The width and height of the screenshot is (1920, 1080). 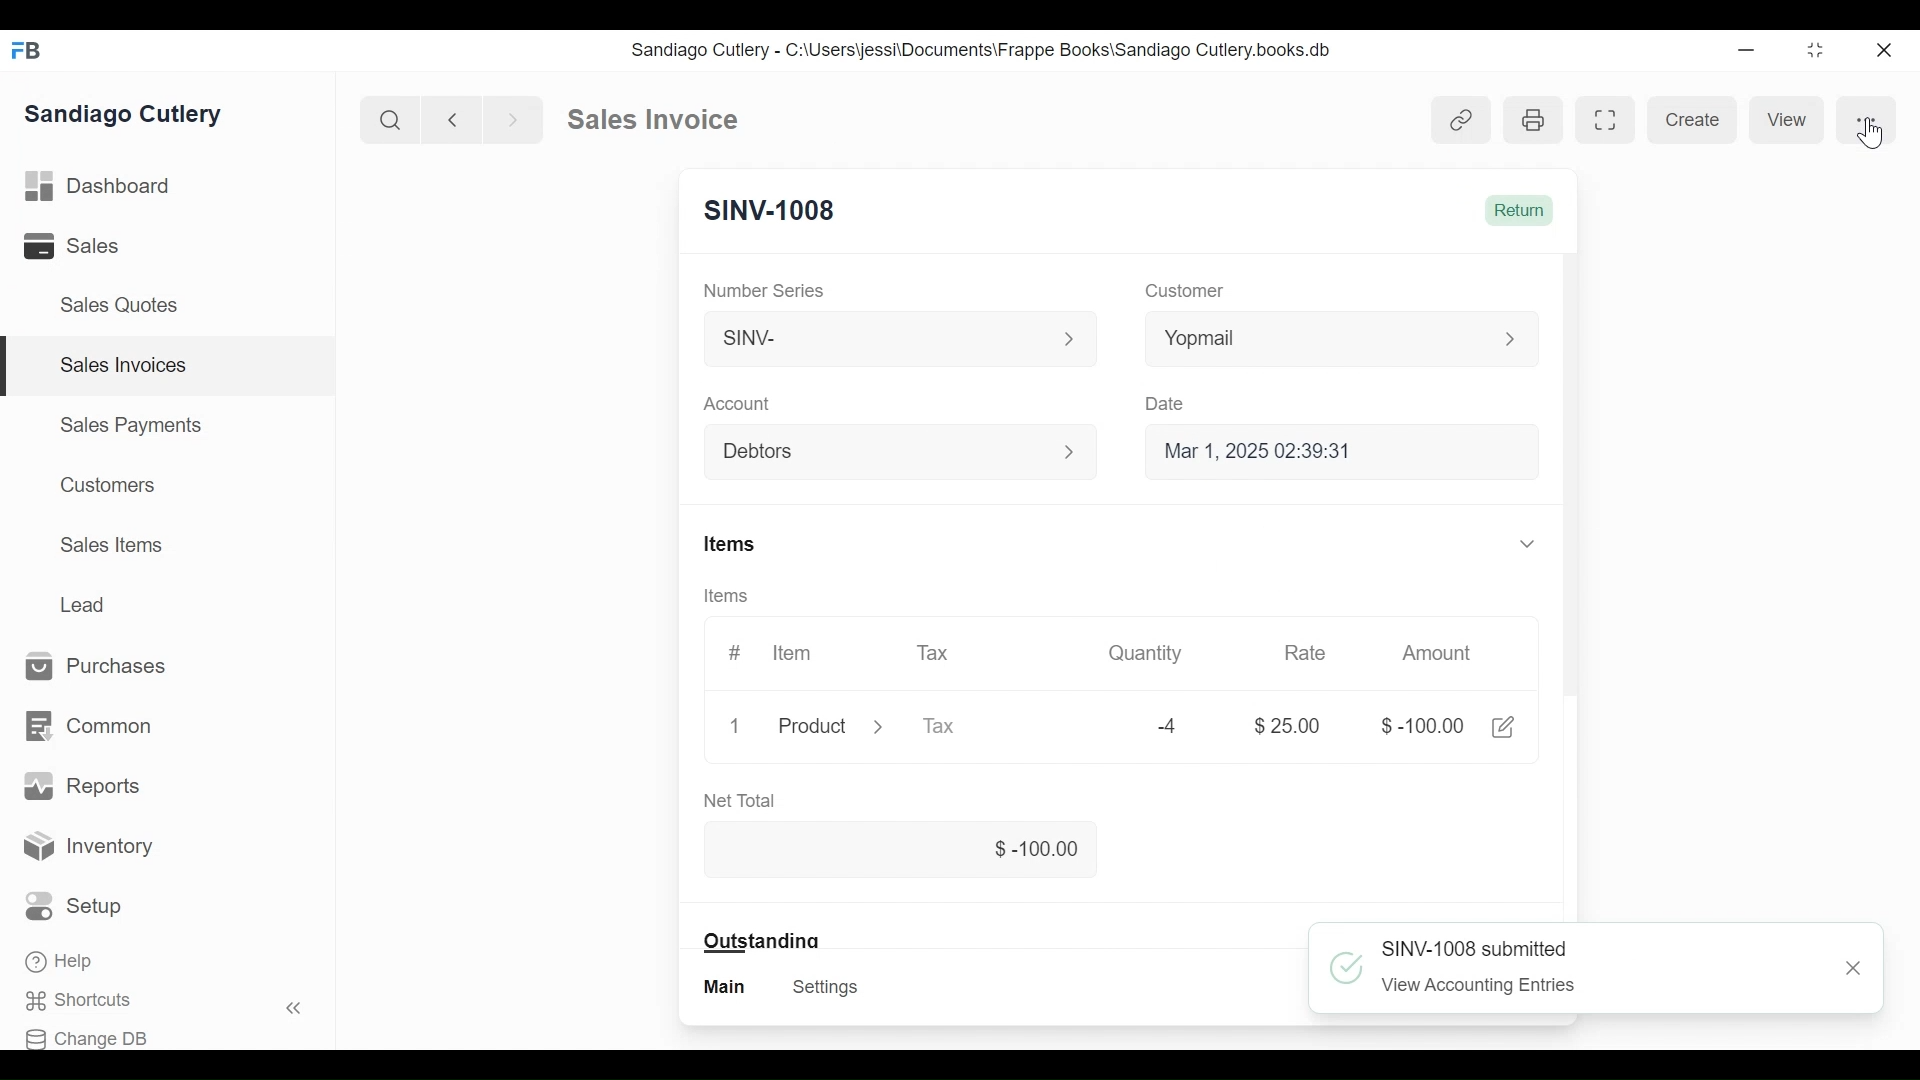 What do you see at coordinates (652, 120) in the screenshot?
I see `Sales invoice` at bounding box center [652, 120].